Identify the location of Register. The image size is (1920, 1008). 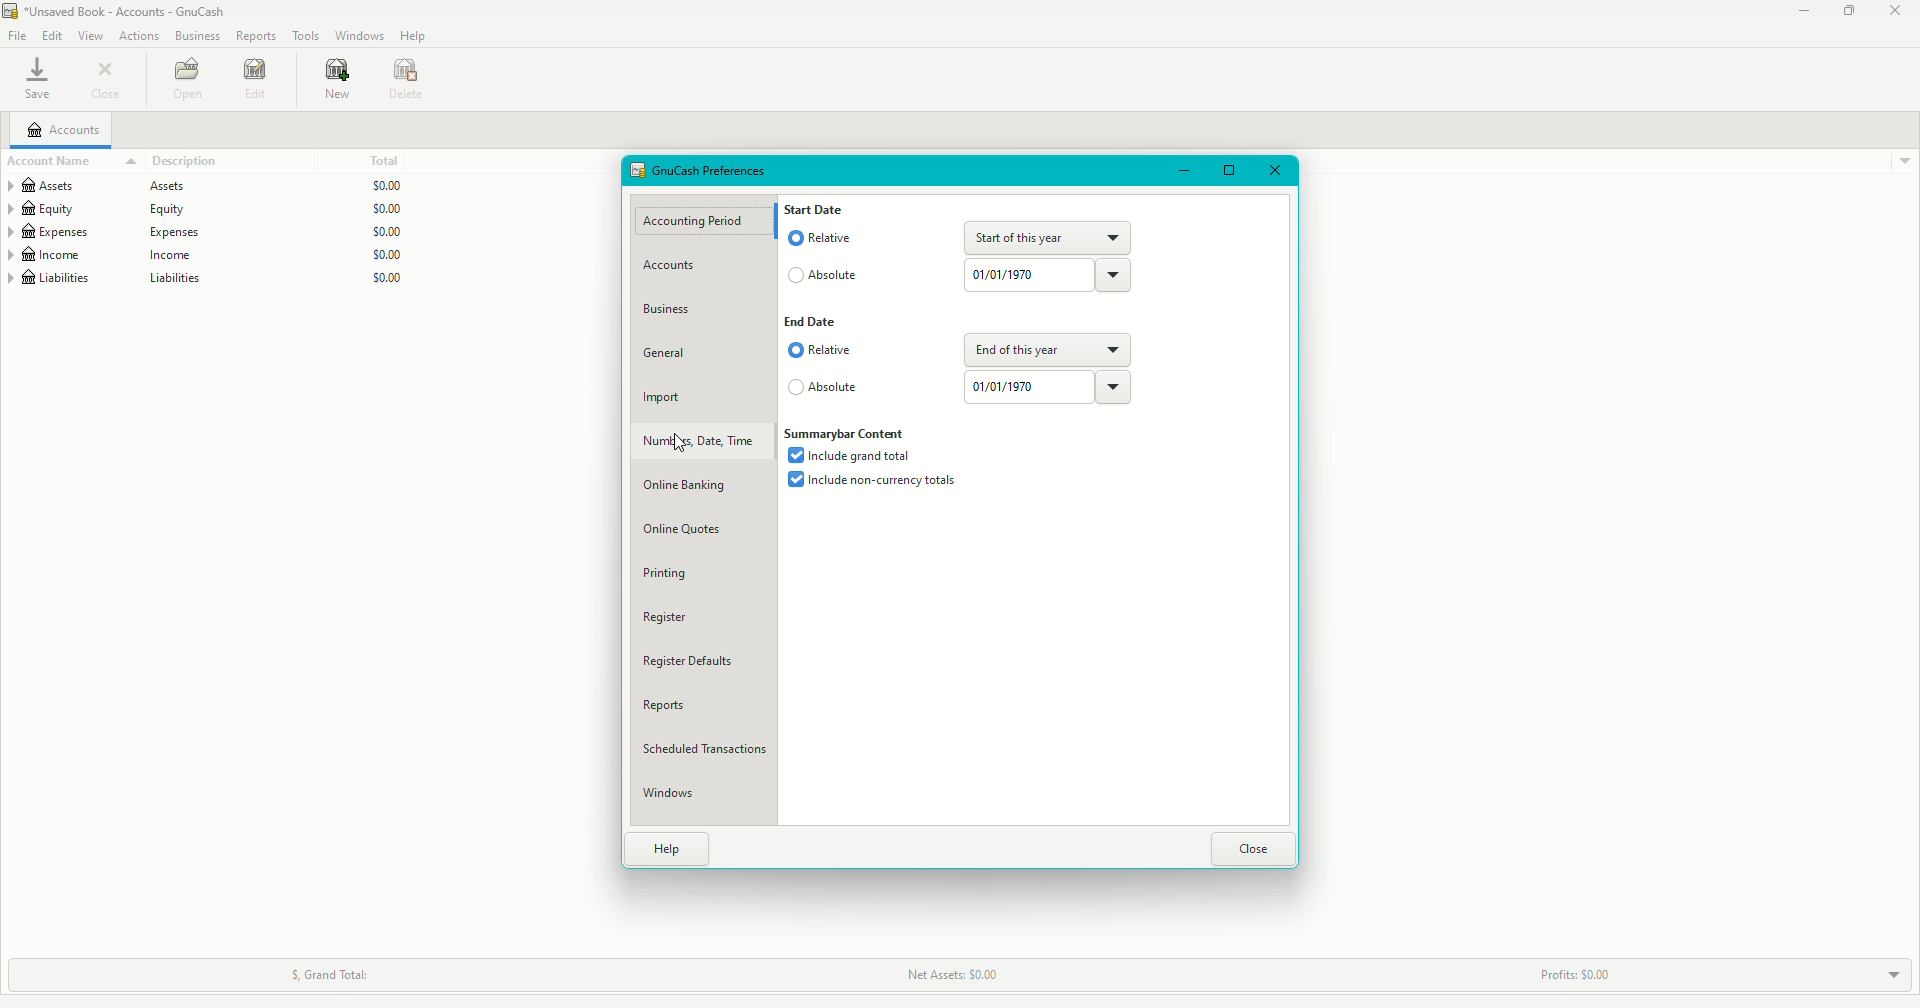
(680, 618).